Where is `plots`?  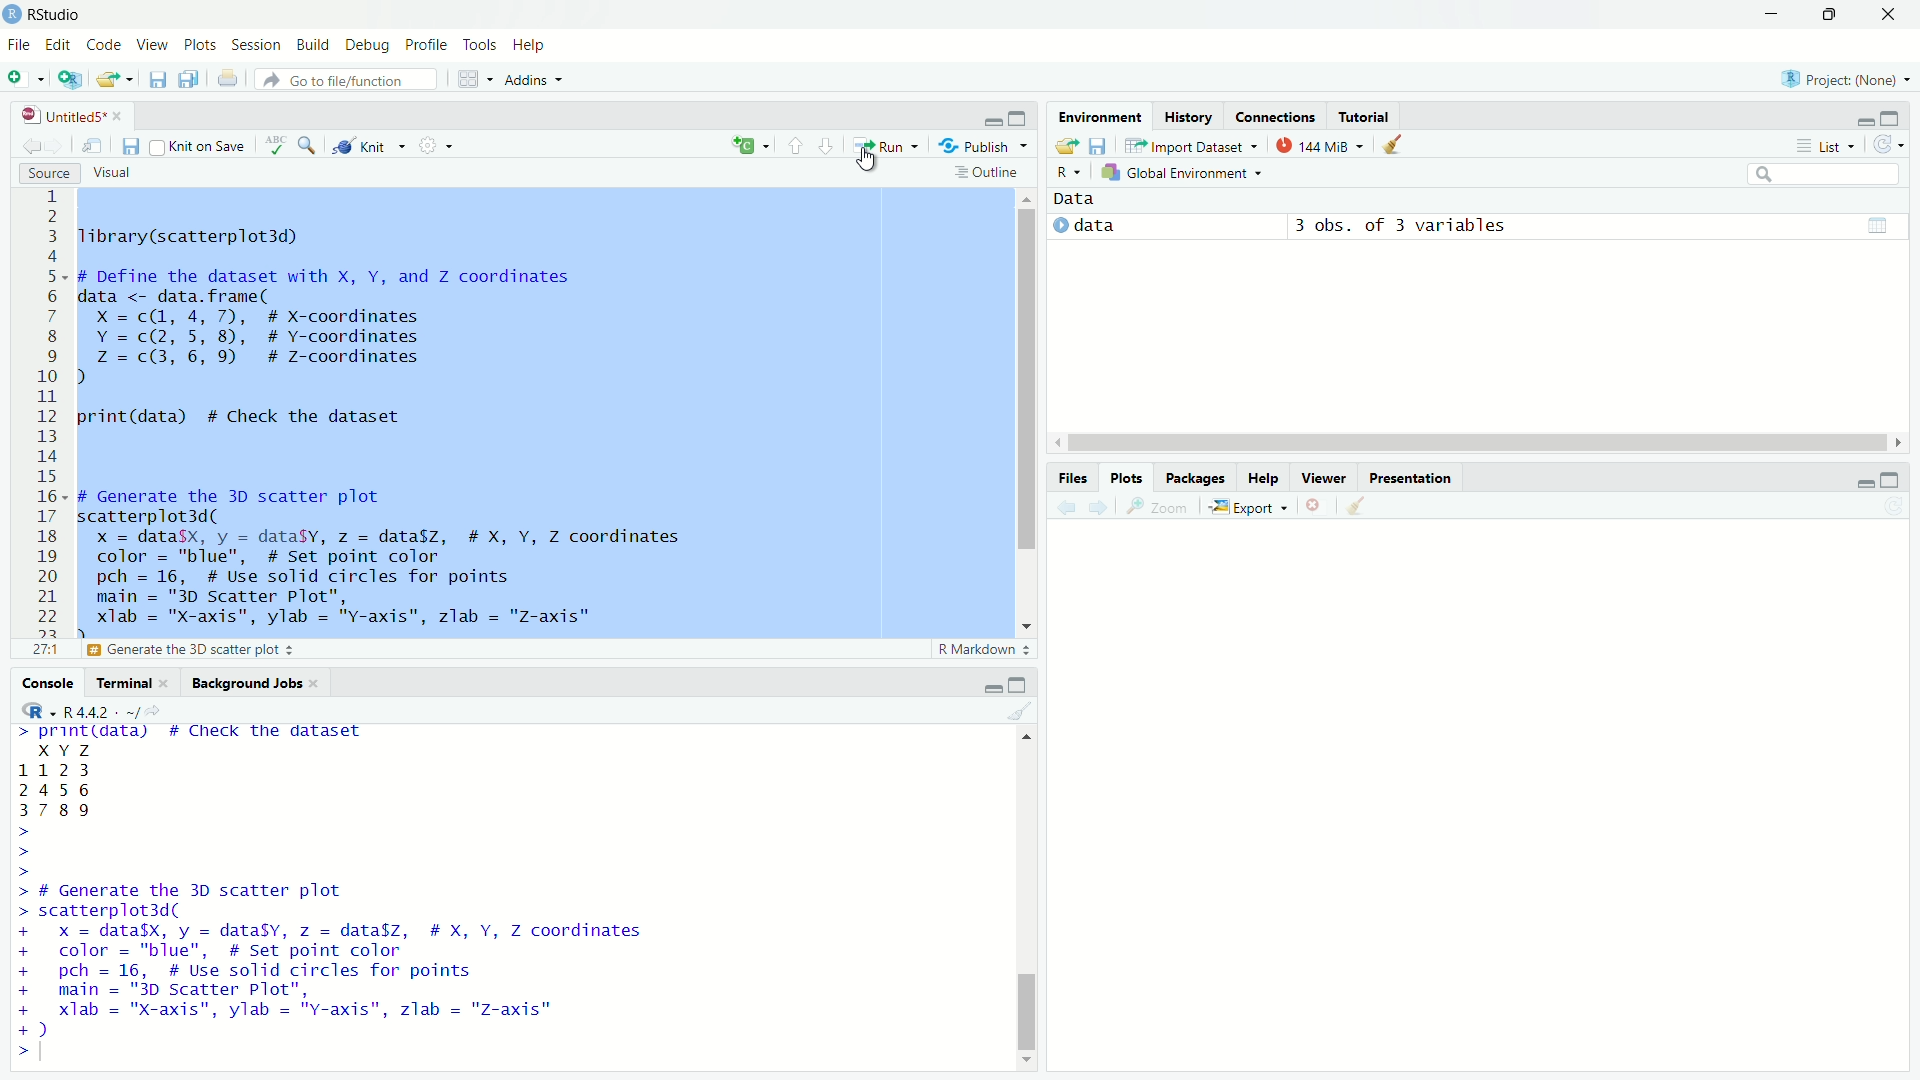 plots is located at coordinates (201, 48).